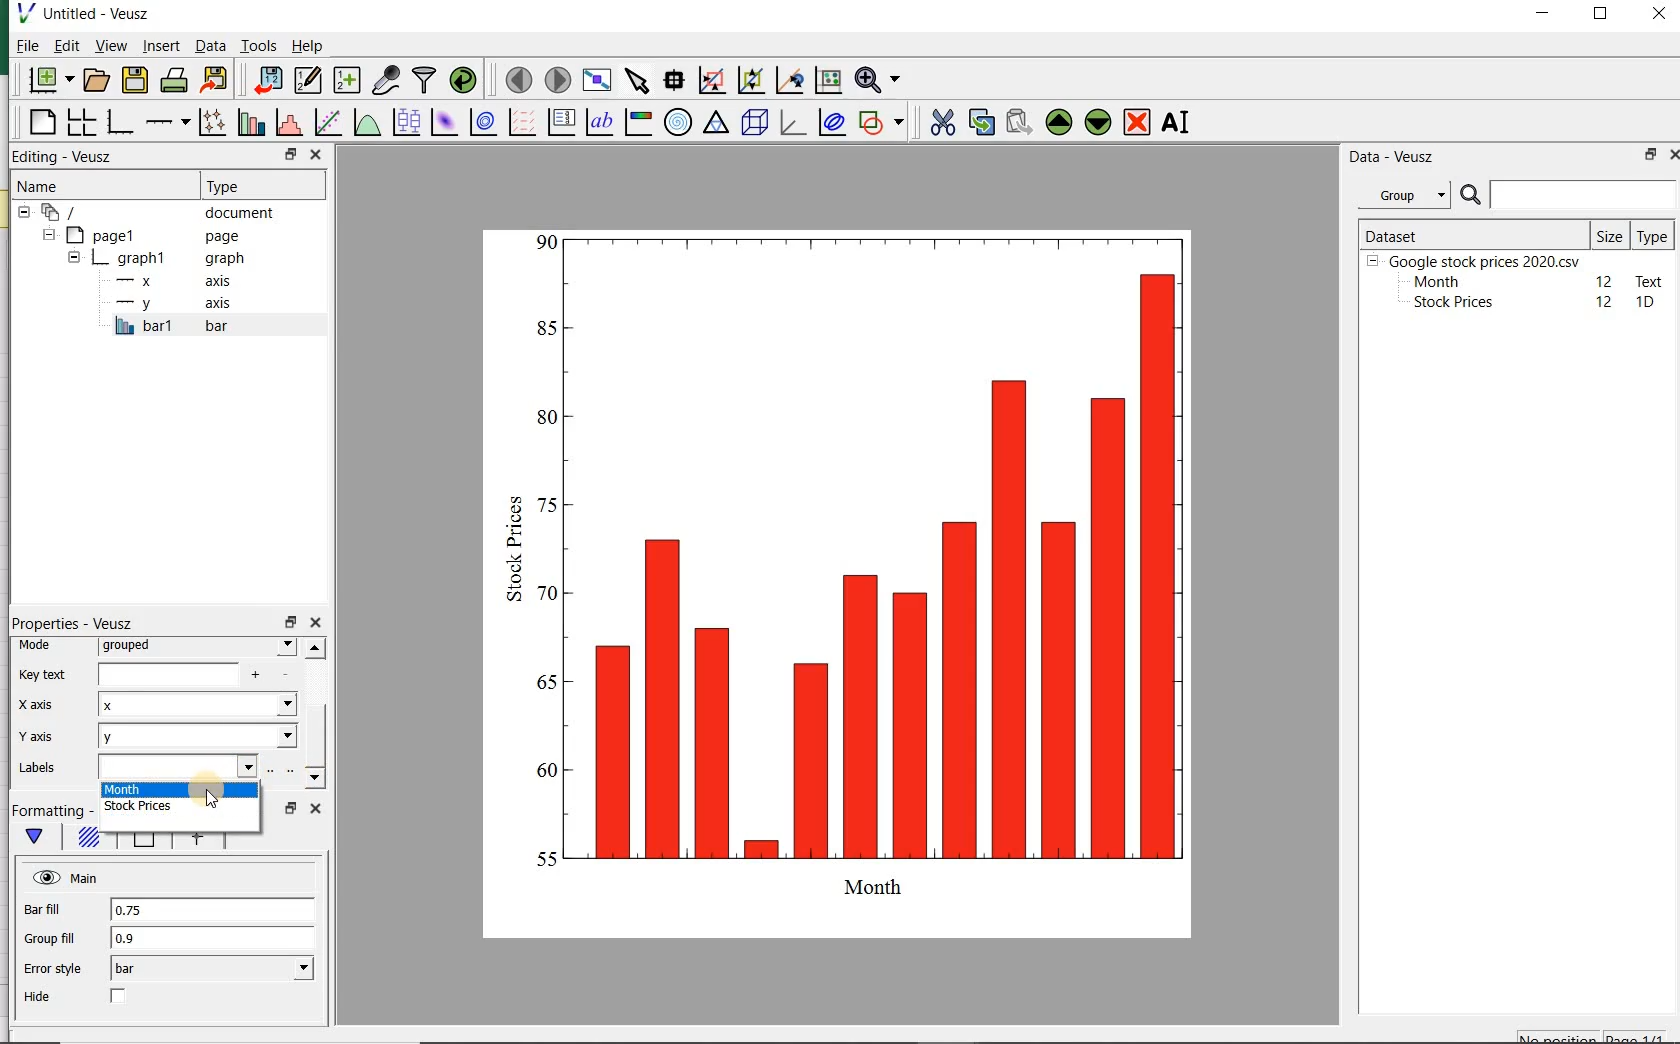 This screenshot has width=1680, height=1044. Describe the element at coordinates (169, 673) in the screenshot. I see `input field` at that location.